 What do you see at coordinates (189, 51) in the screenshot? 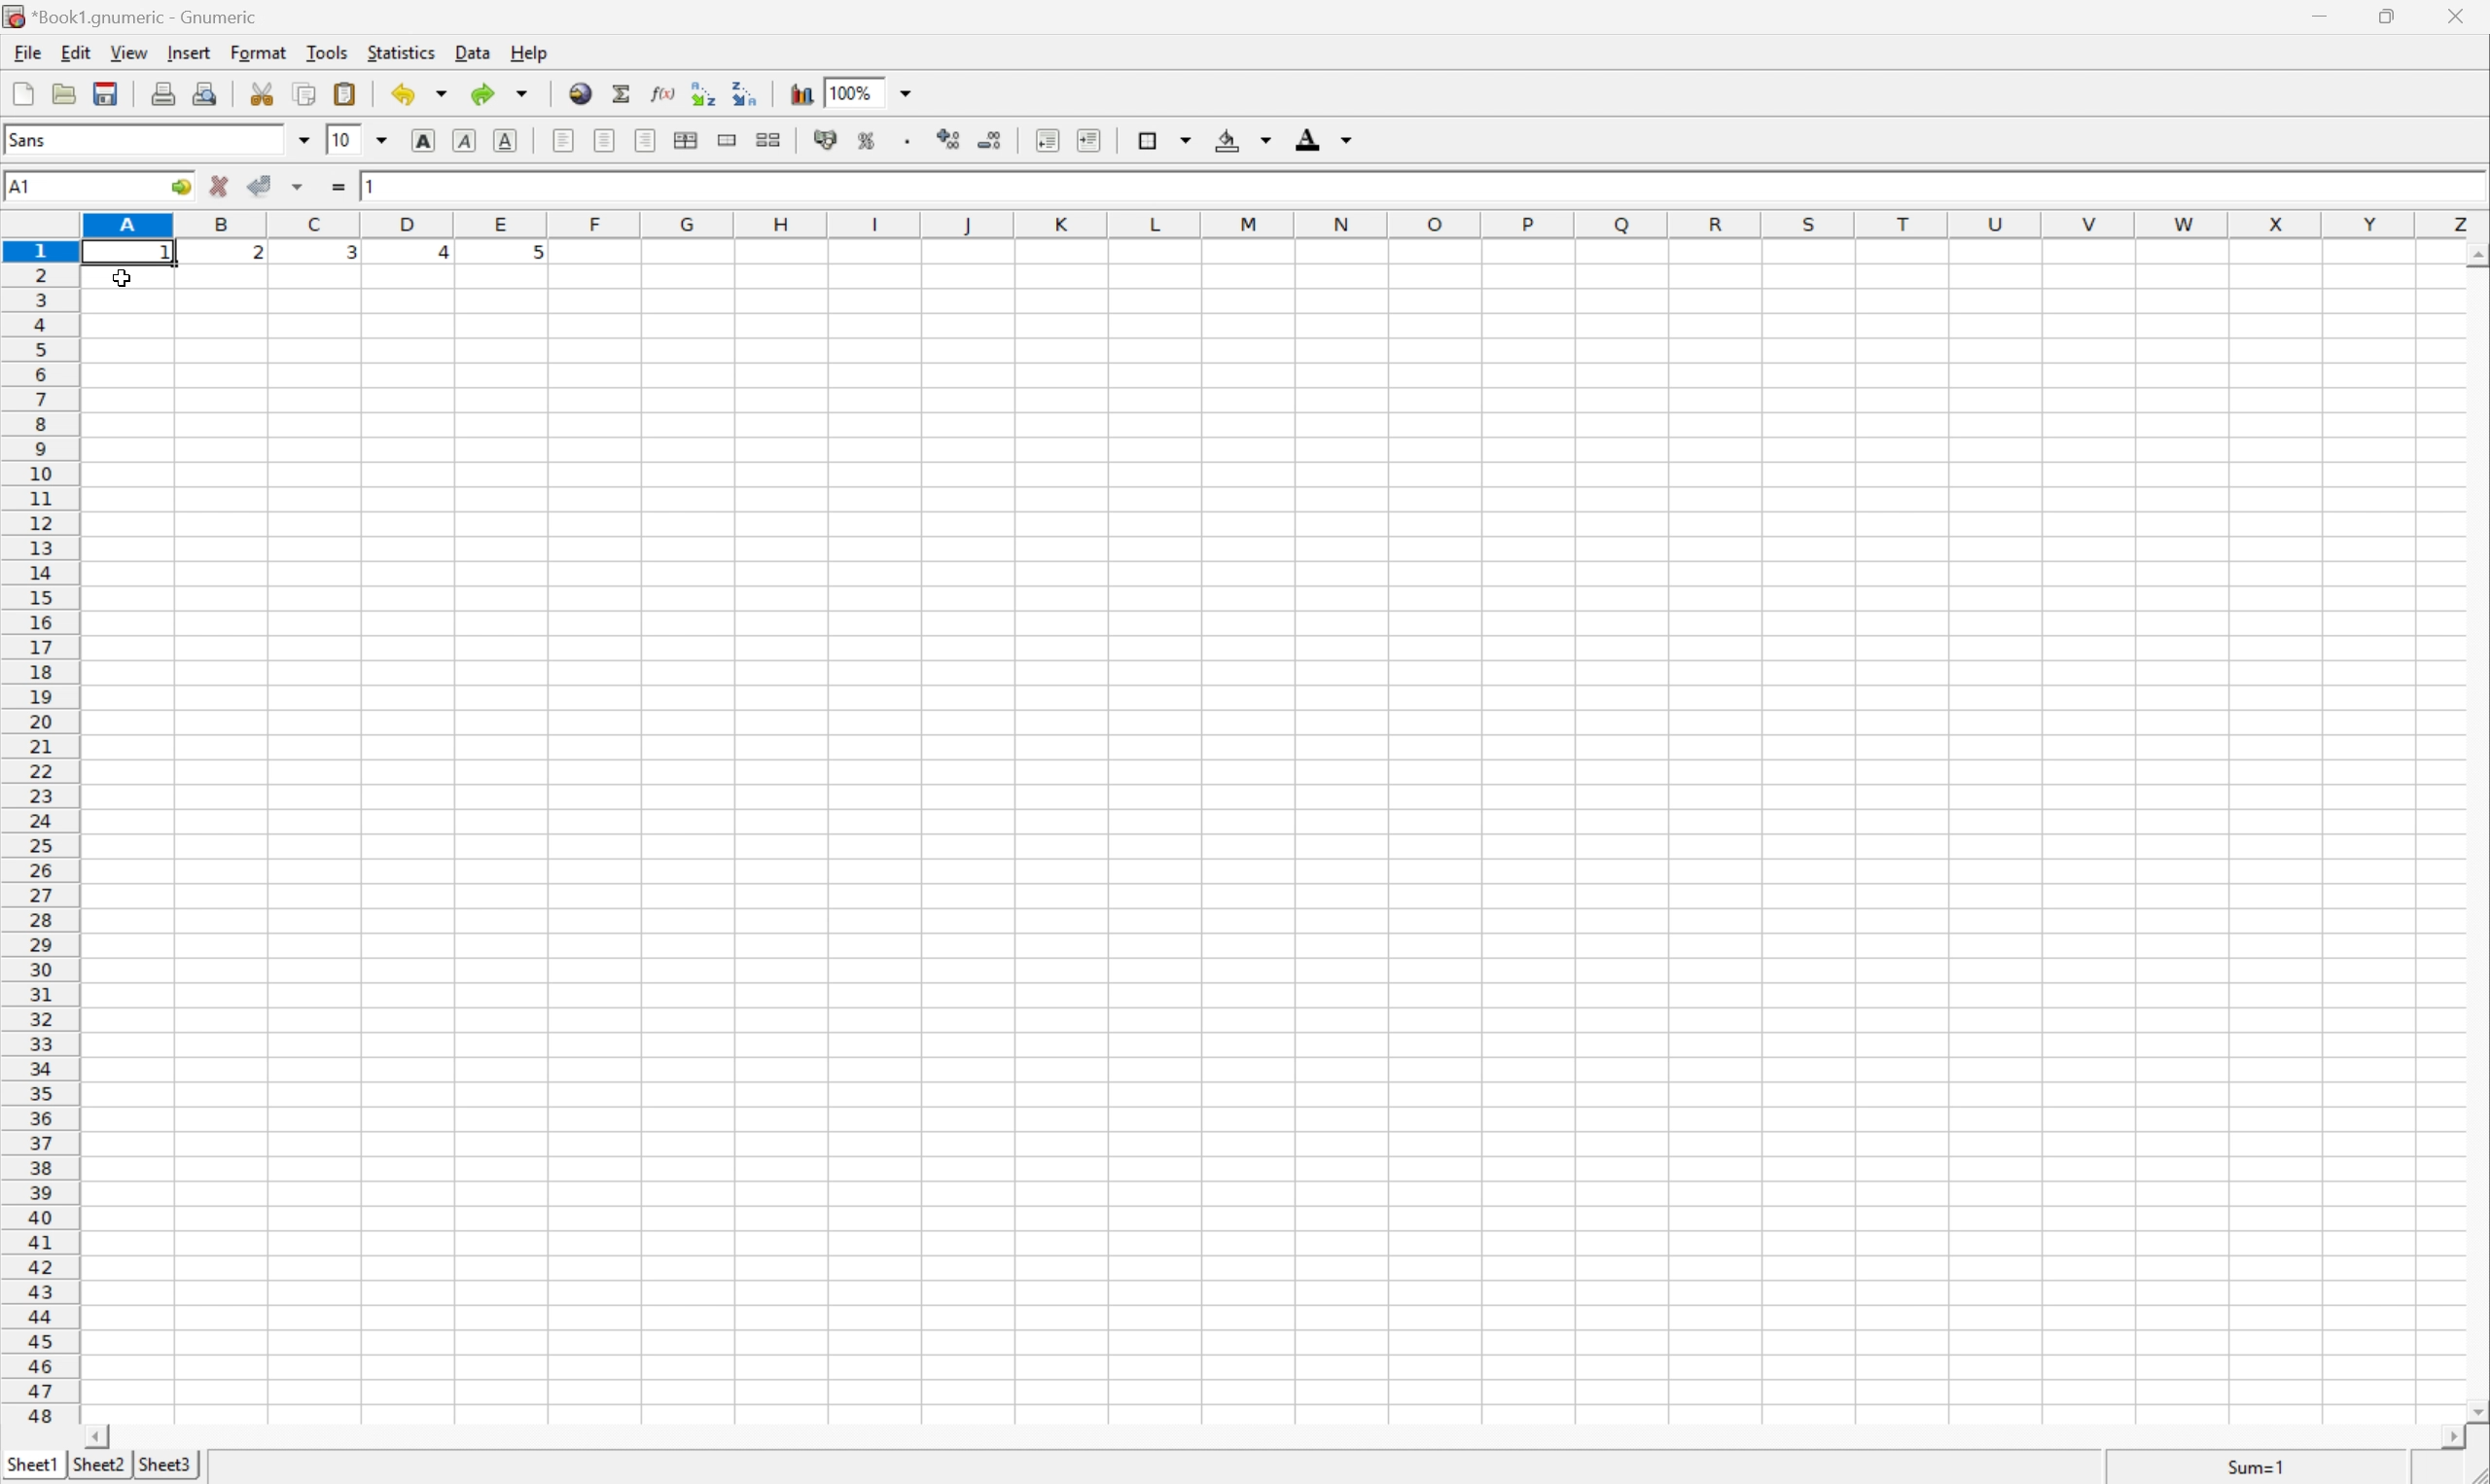
I see `insert` at bounding box center [189, 51].